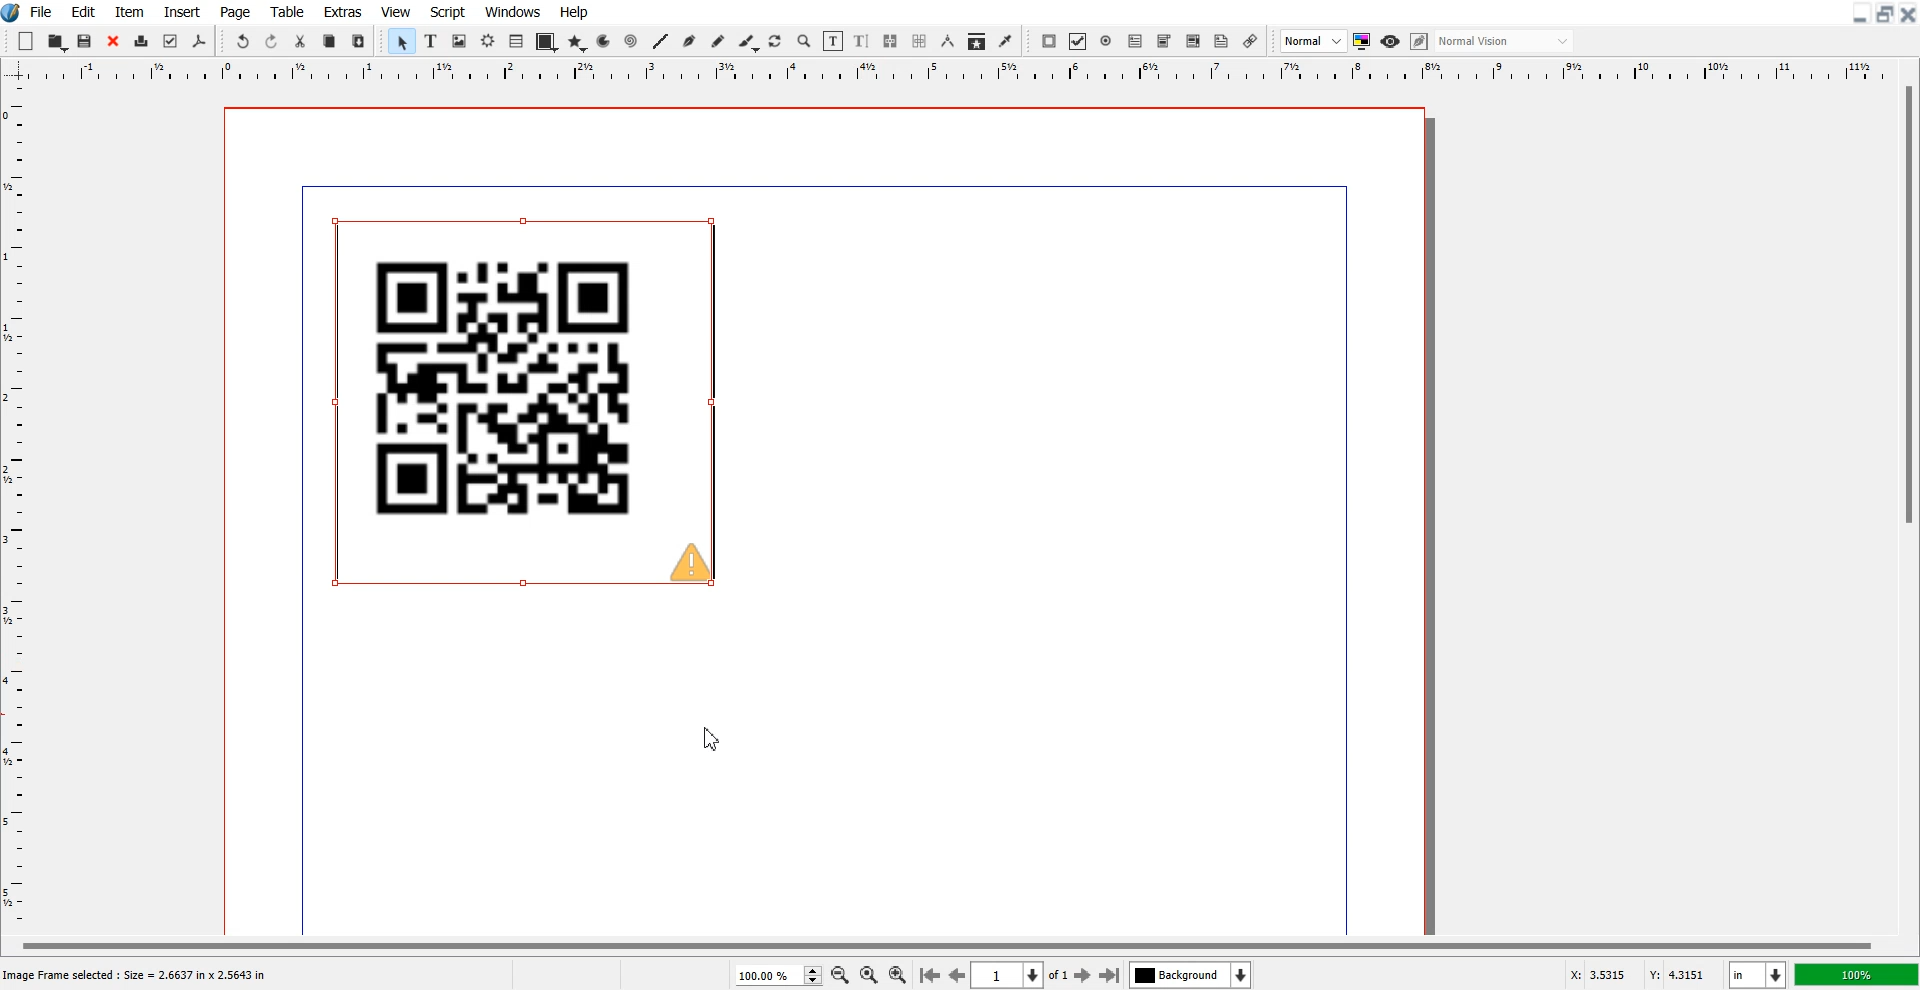  What do you see at coordinates (1251, 41) in the screenshot?
I see `Link Annotation` at bounding box center [1251, 41].